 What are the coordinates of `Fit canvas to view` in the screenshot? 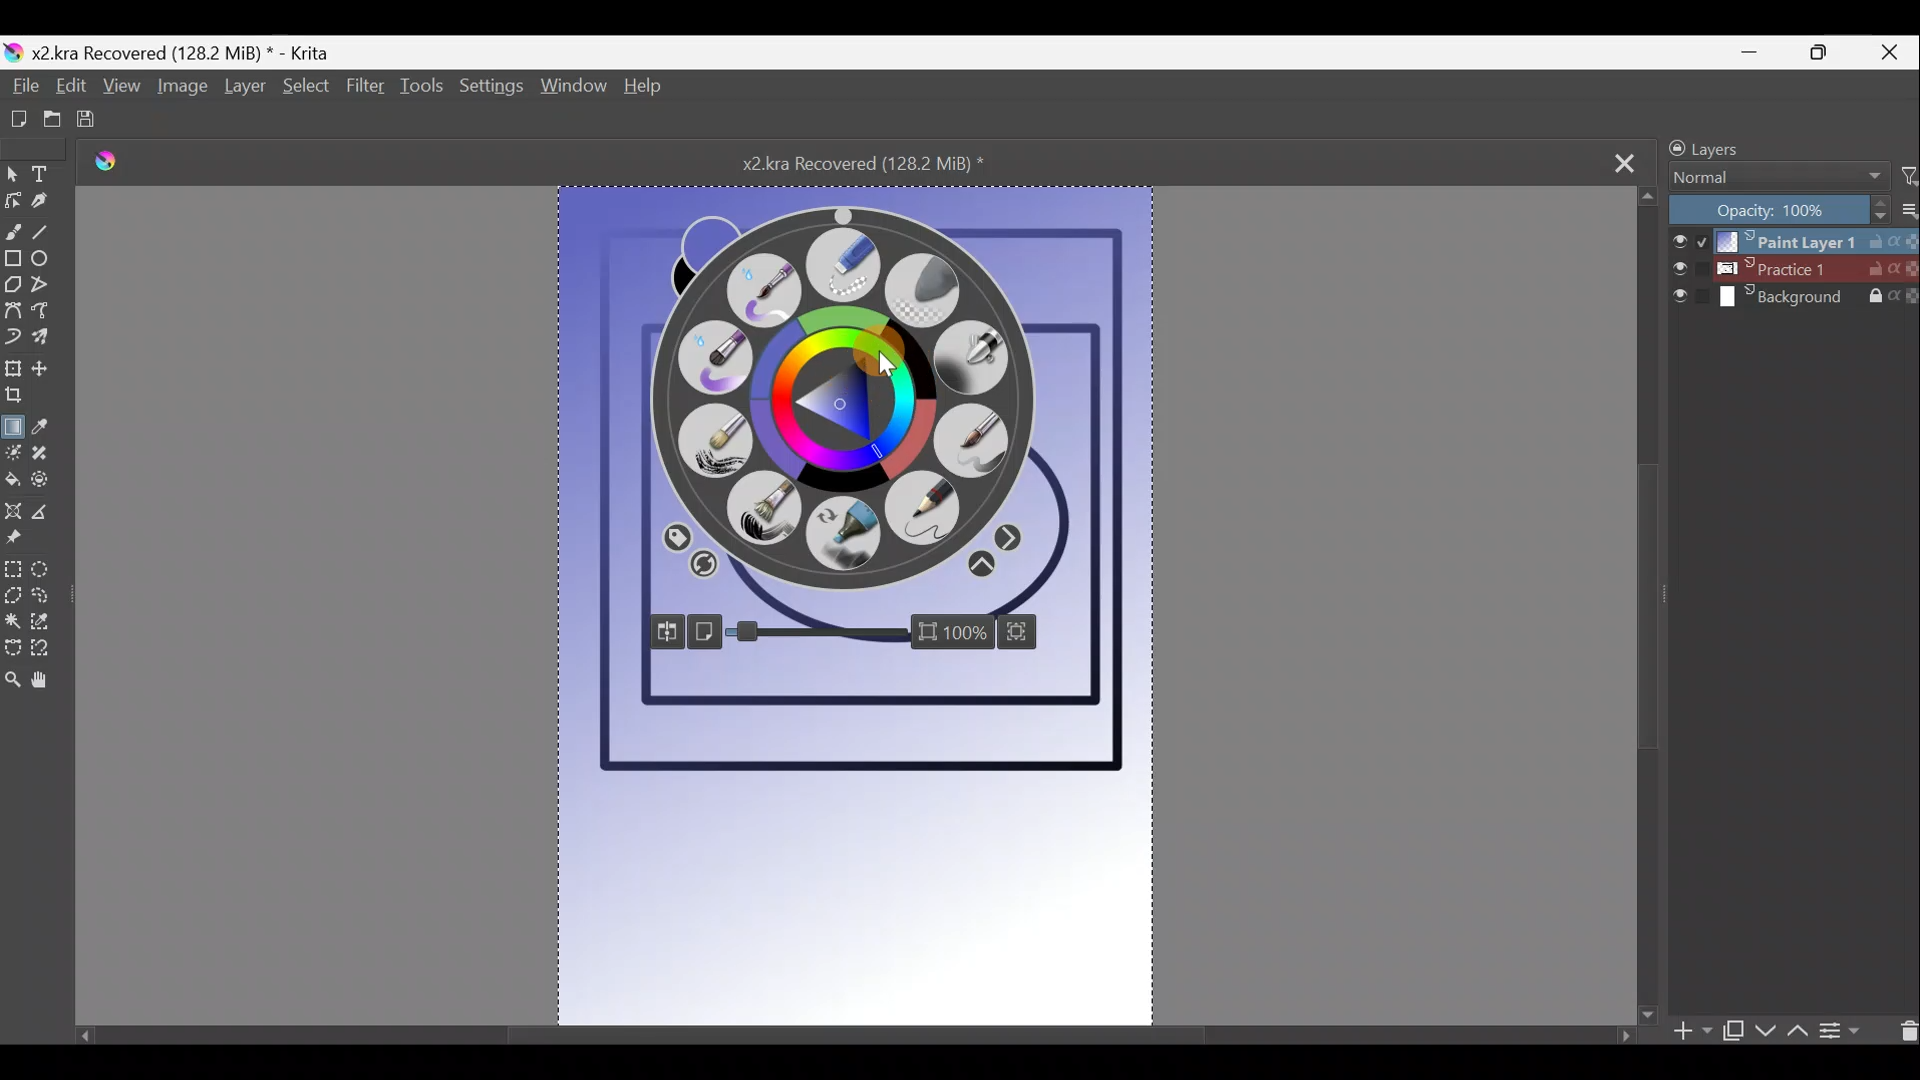 It's located at (1035, 632).